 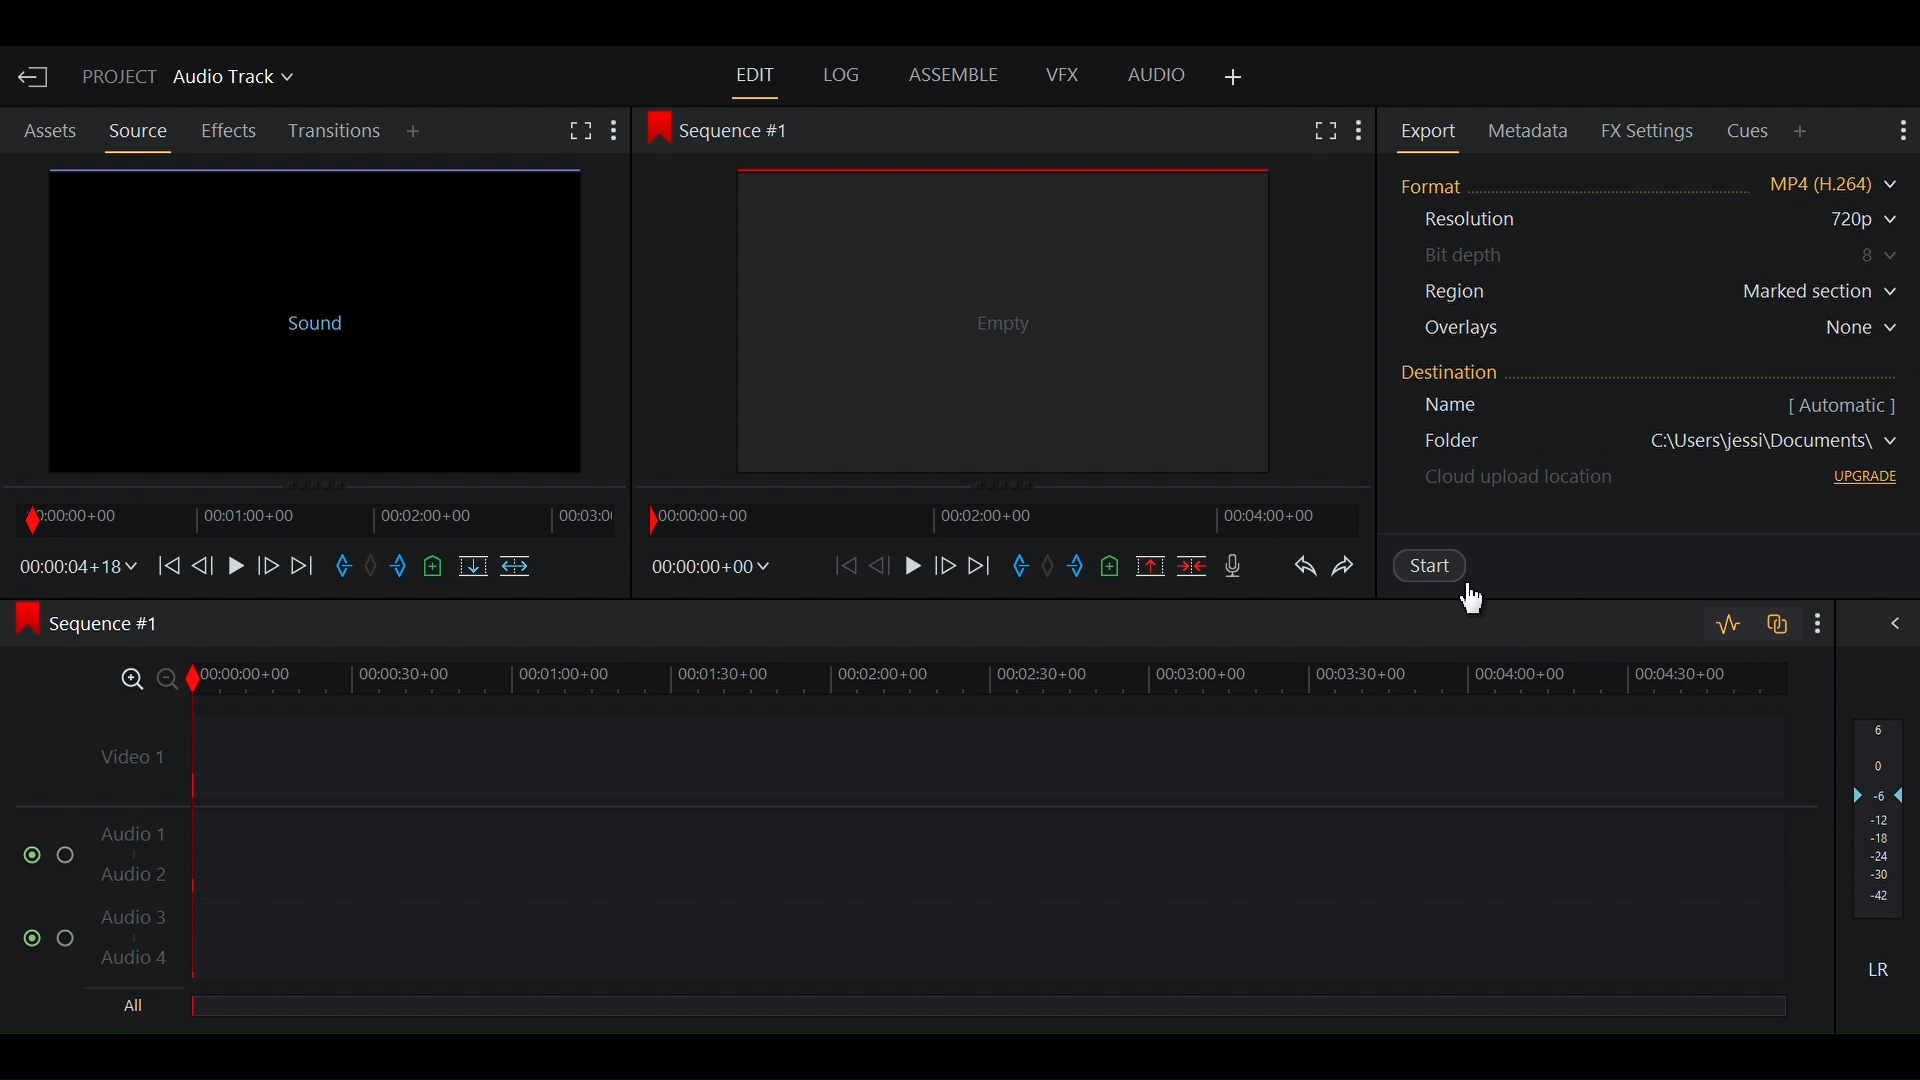 I want to click on Folder, so click(x=1657, y=446).